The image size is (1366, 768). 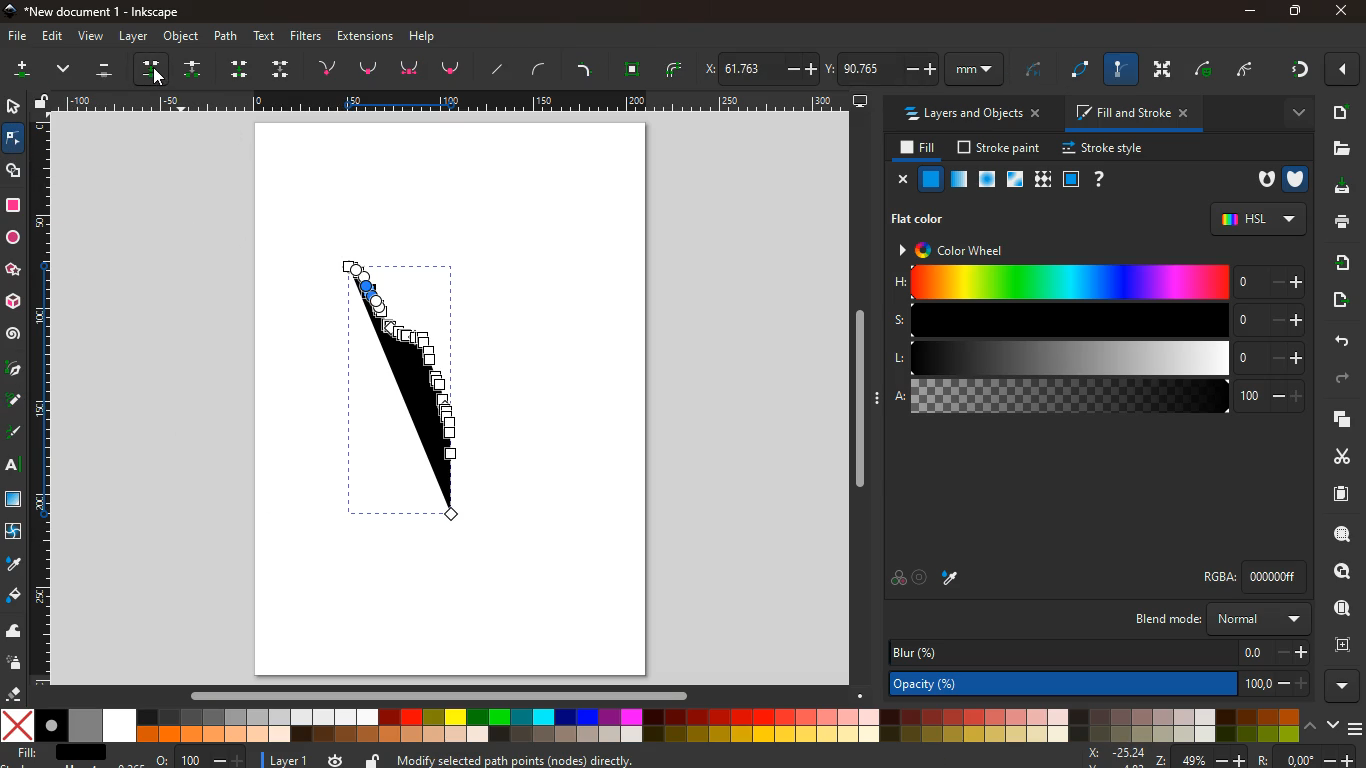 I want to click on frame, so click(x=1340, y=643).